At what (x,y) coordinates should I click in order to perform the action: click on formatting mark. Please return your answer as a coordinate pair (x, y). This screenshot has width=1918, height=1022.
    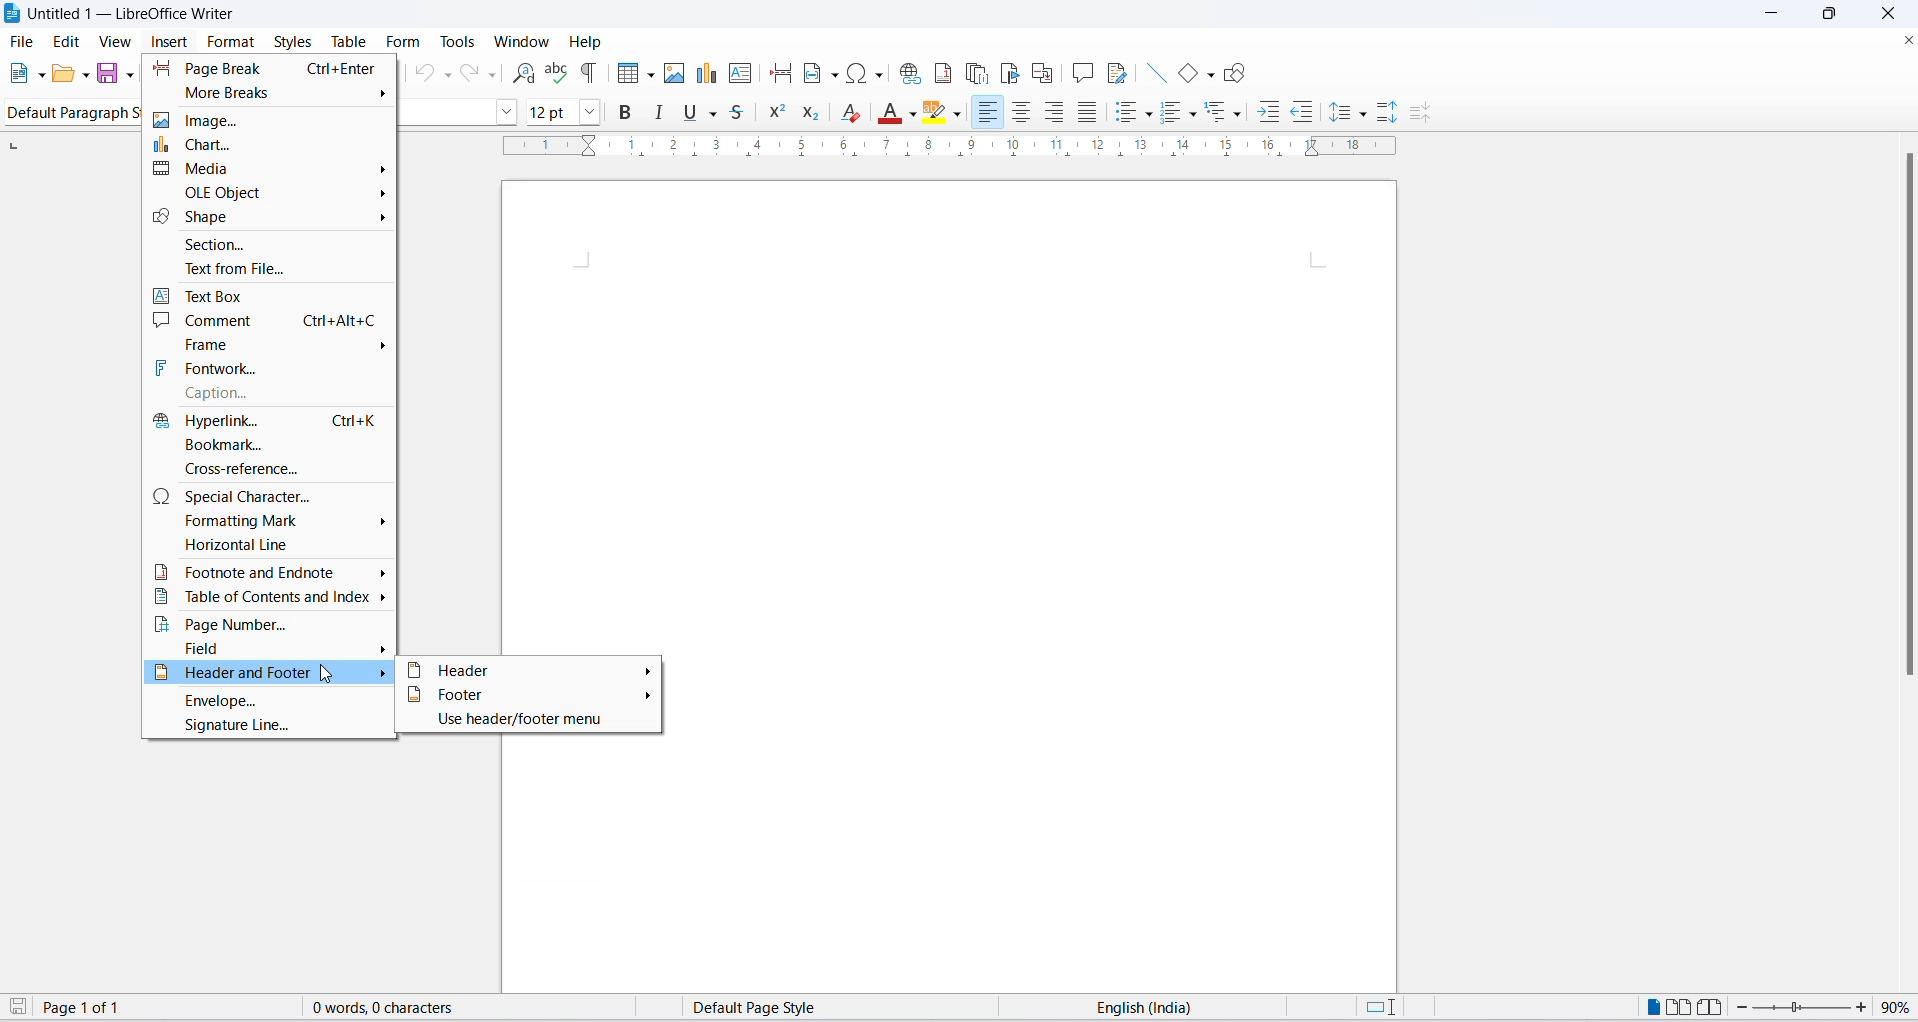
    Looking at the image, I should click on (269, 520).